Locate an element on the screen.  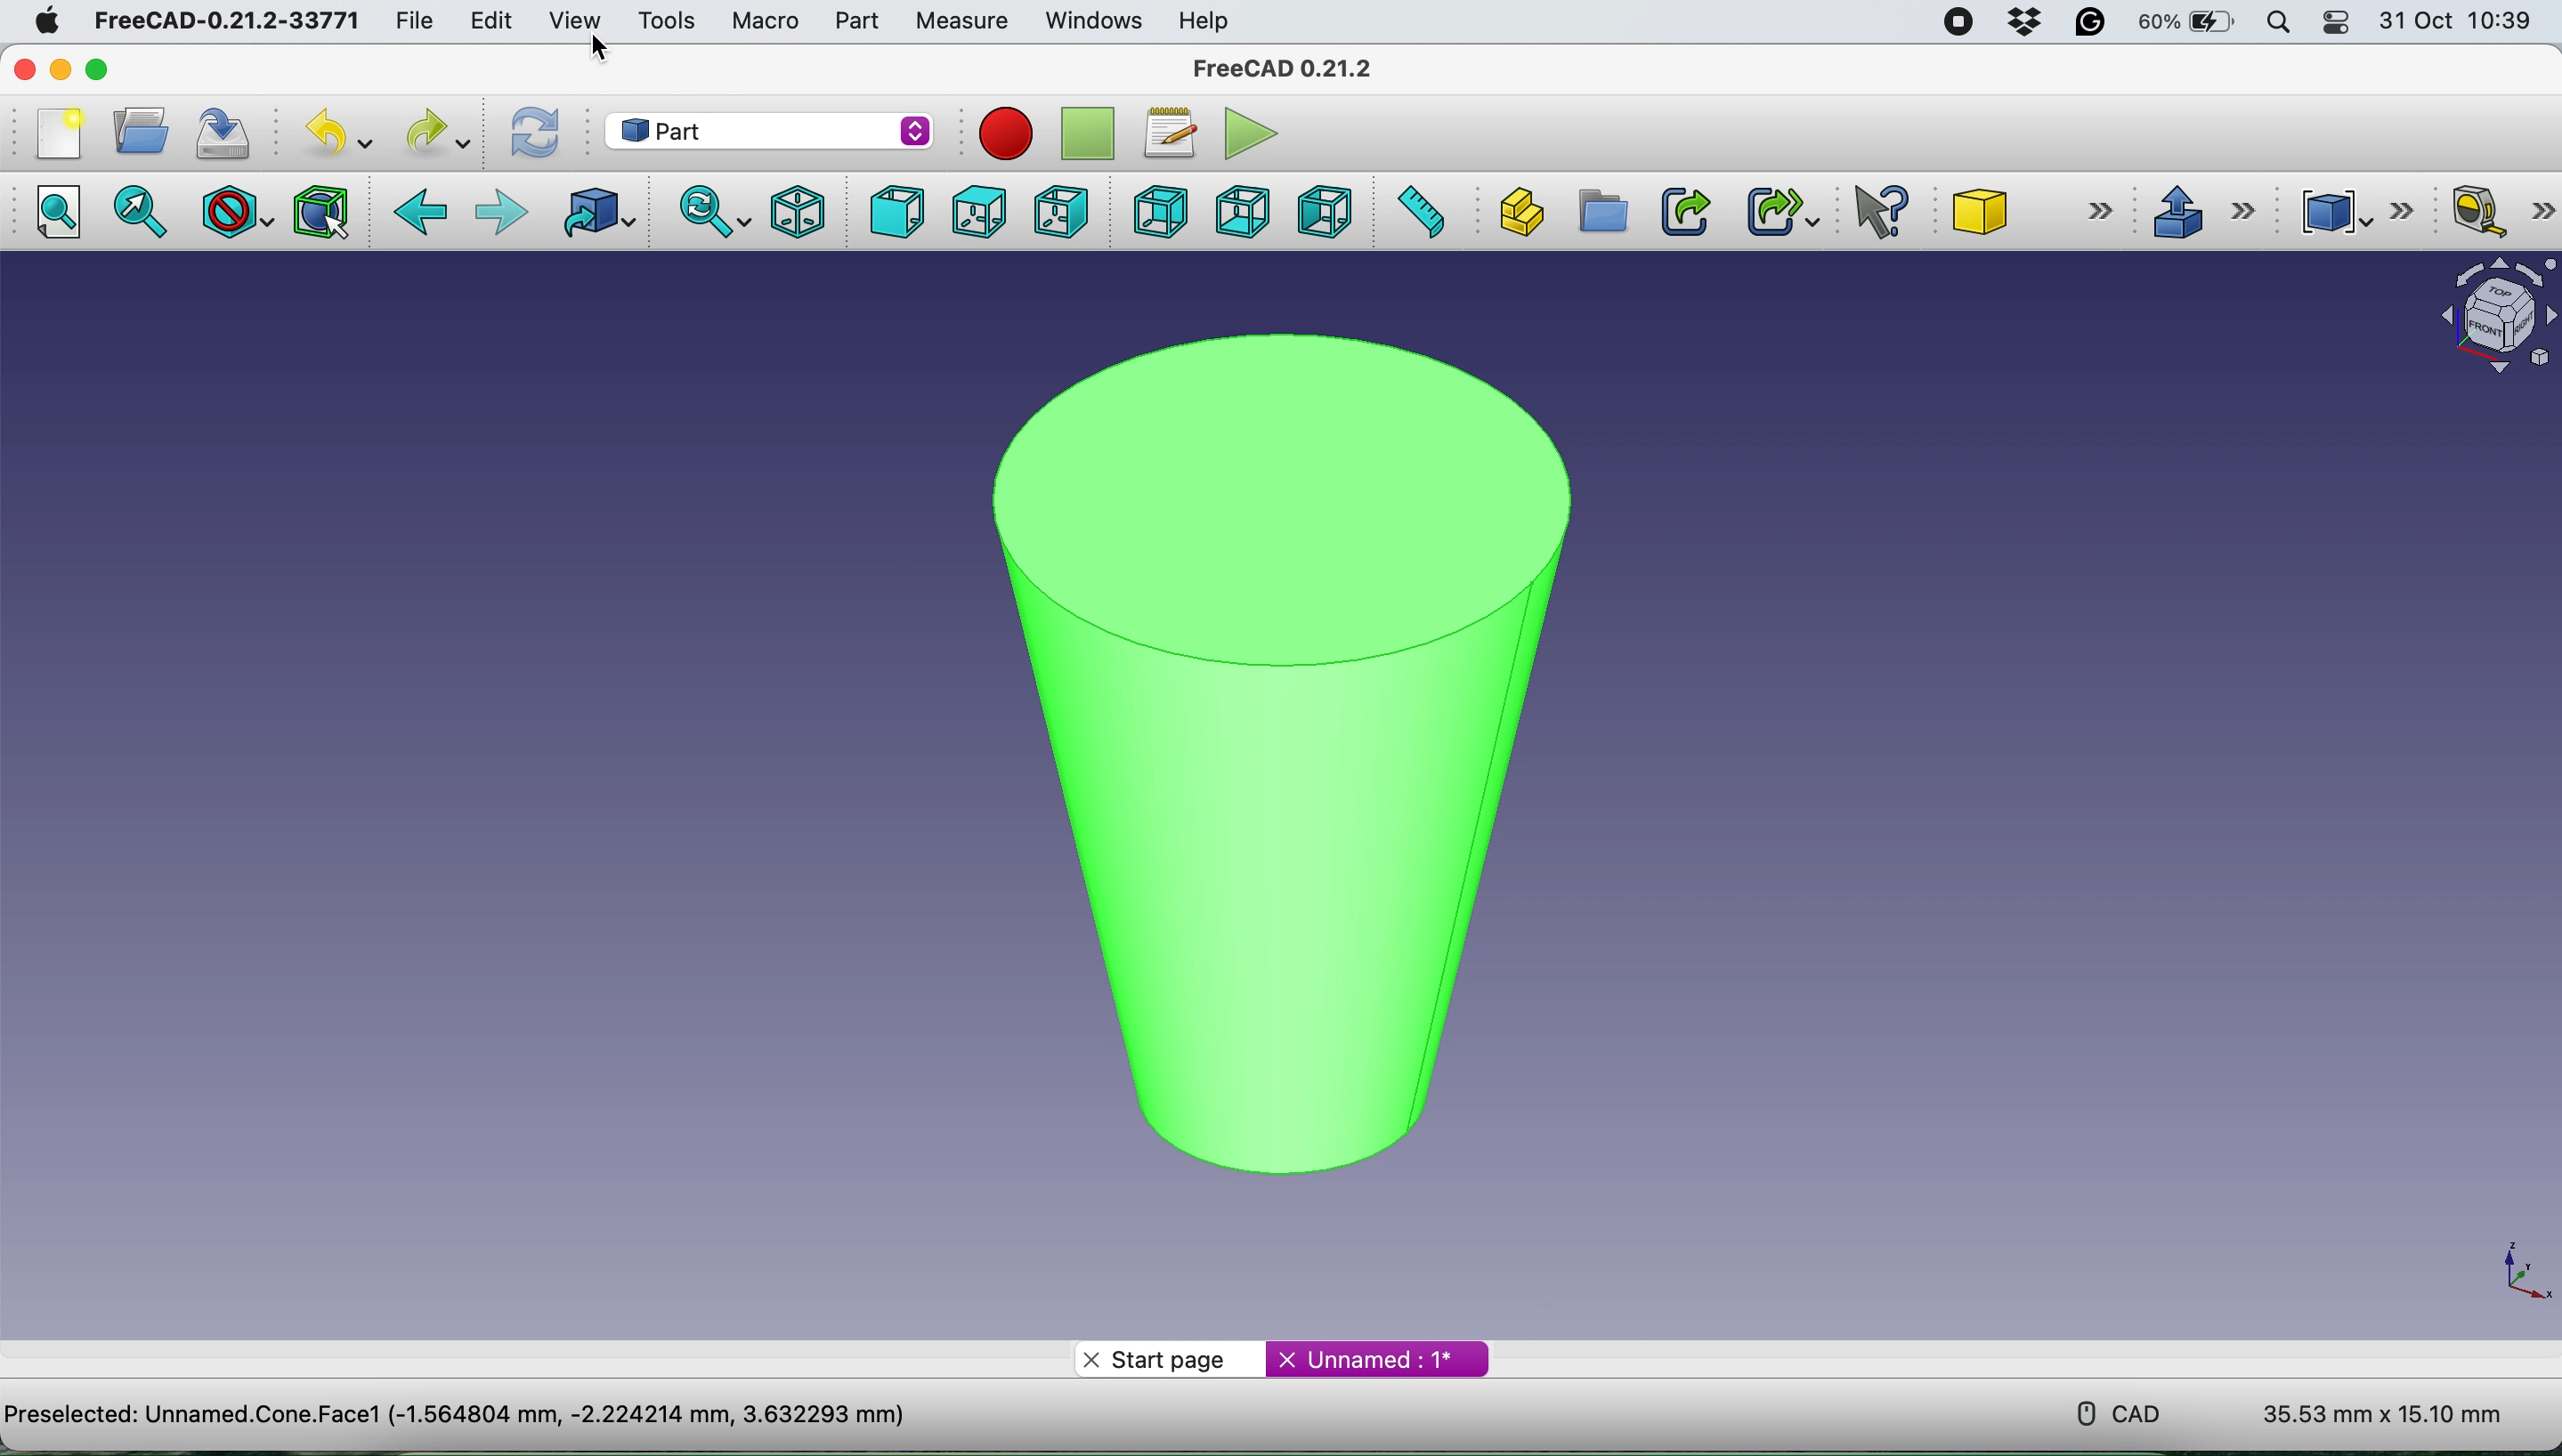
extrude is located at coordinates (2202, 211).